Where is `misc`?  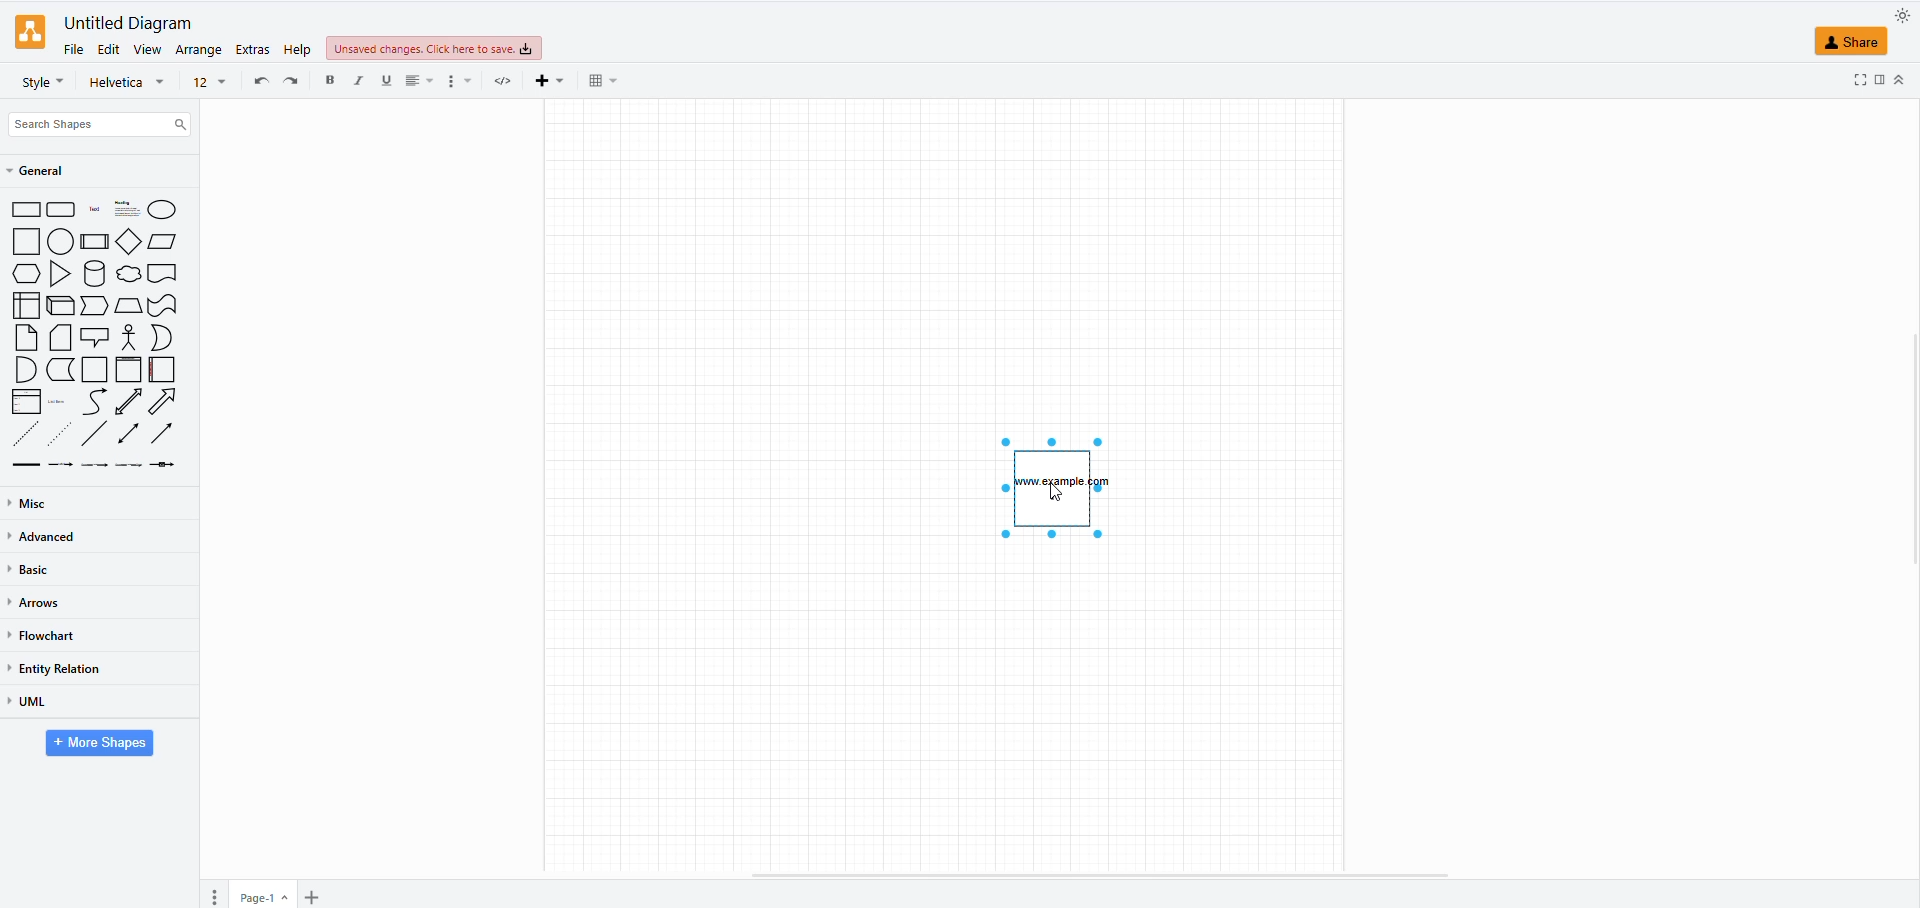 misc is located at coordinates (32, 503).